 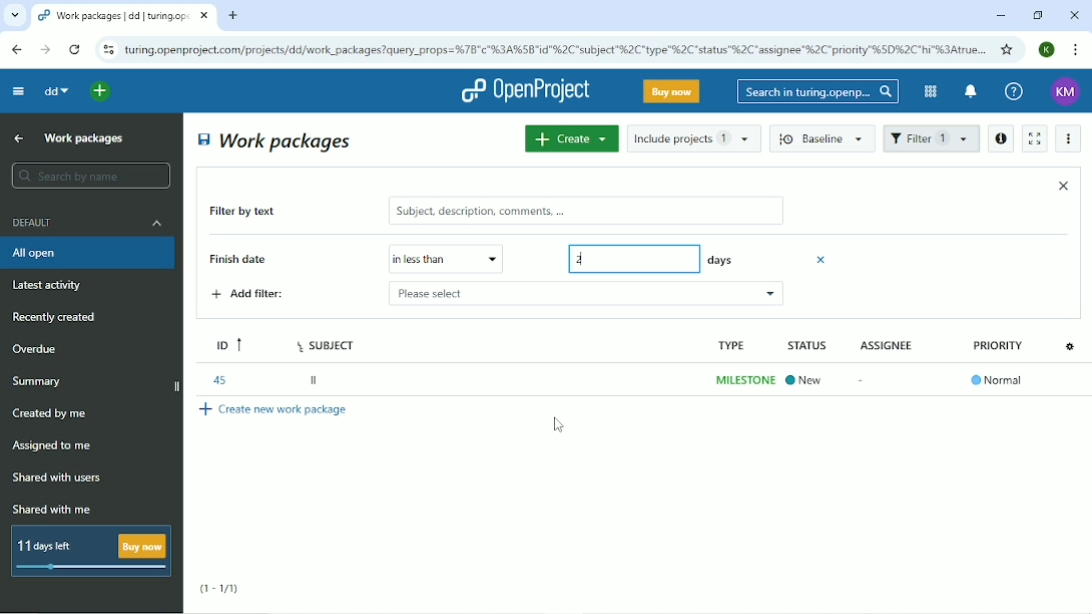 What do you see at coordinates (535, 294) in the screenshot?
I see `please select` at bounding box center [535, 294].